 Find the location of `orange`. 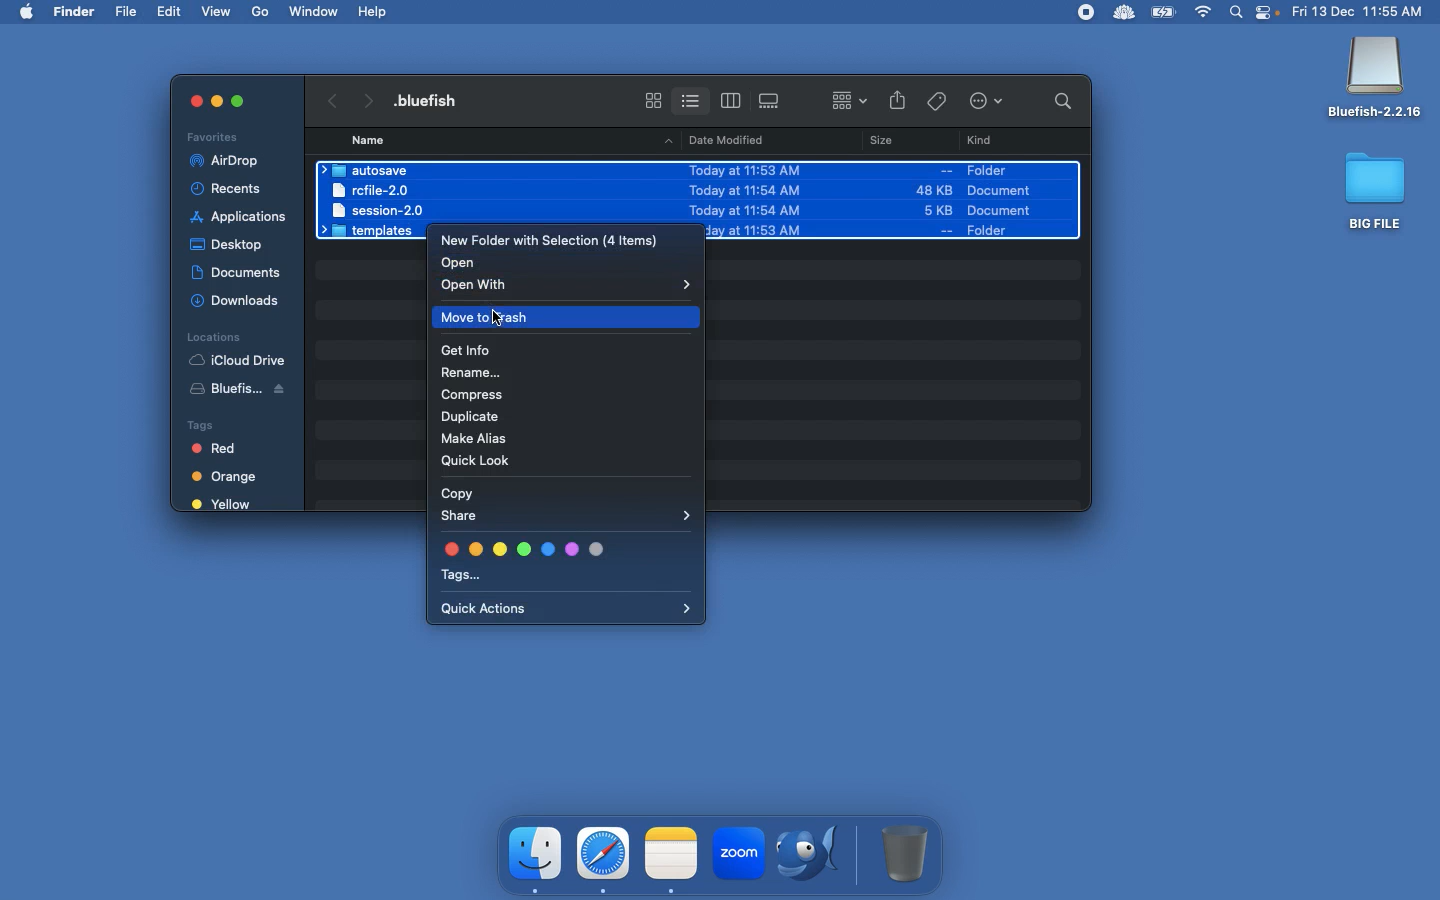

orange is located at coordinates (228, 477).